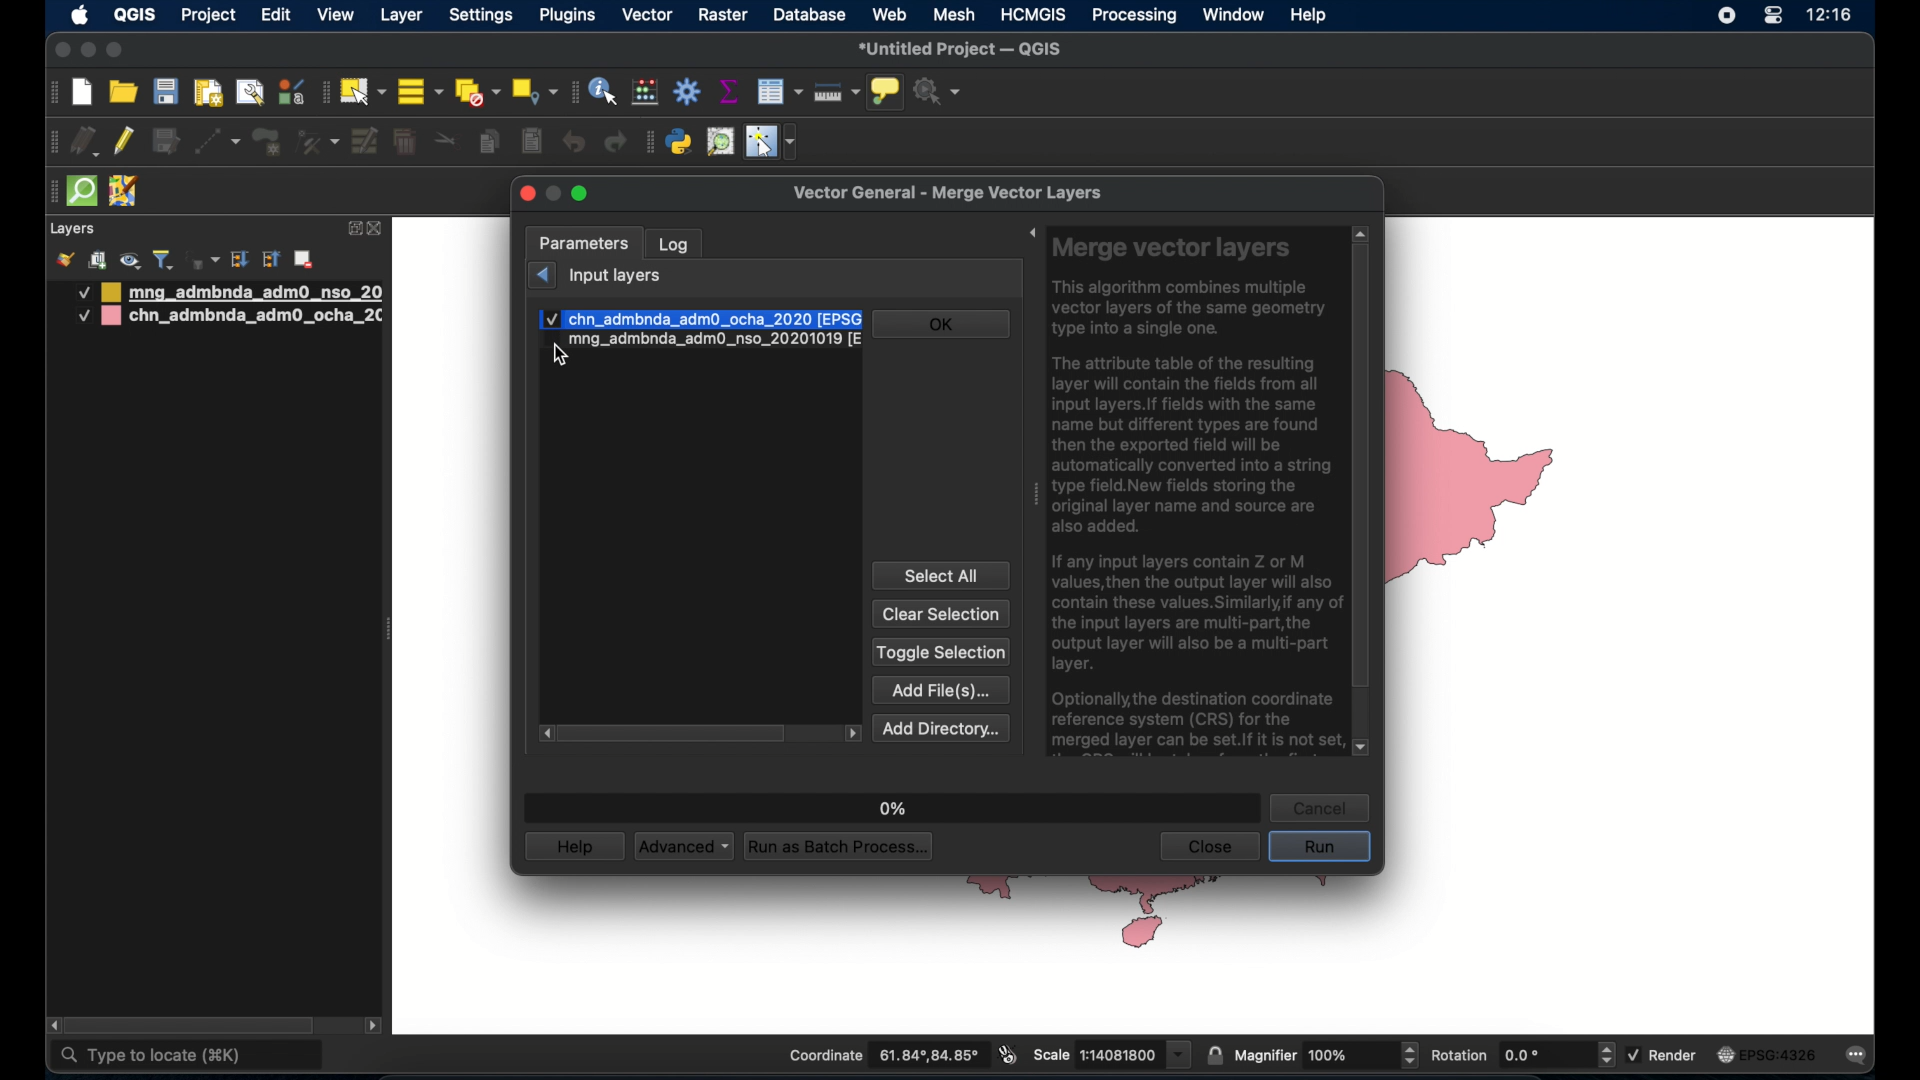 This screenshot has height=1080, width=1920. I want to click on copy features, so click(489, 144).